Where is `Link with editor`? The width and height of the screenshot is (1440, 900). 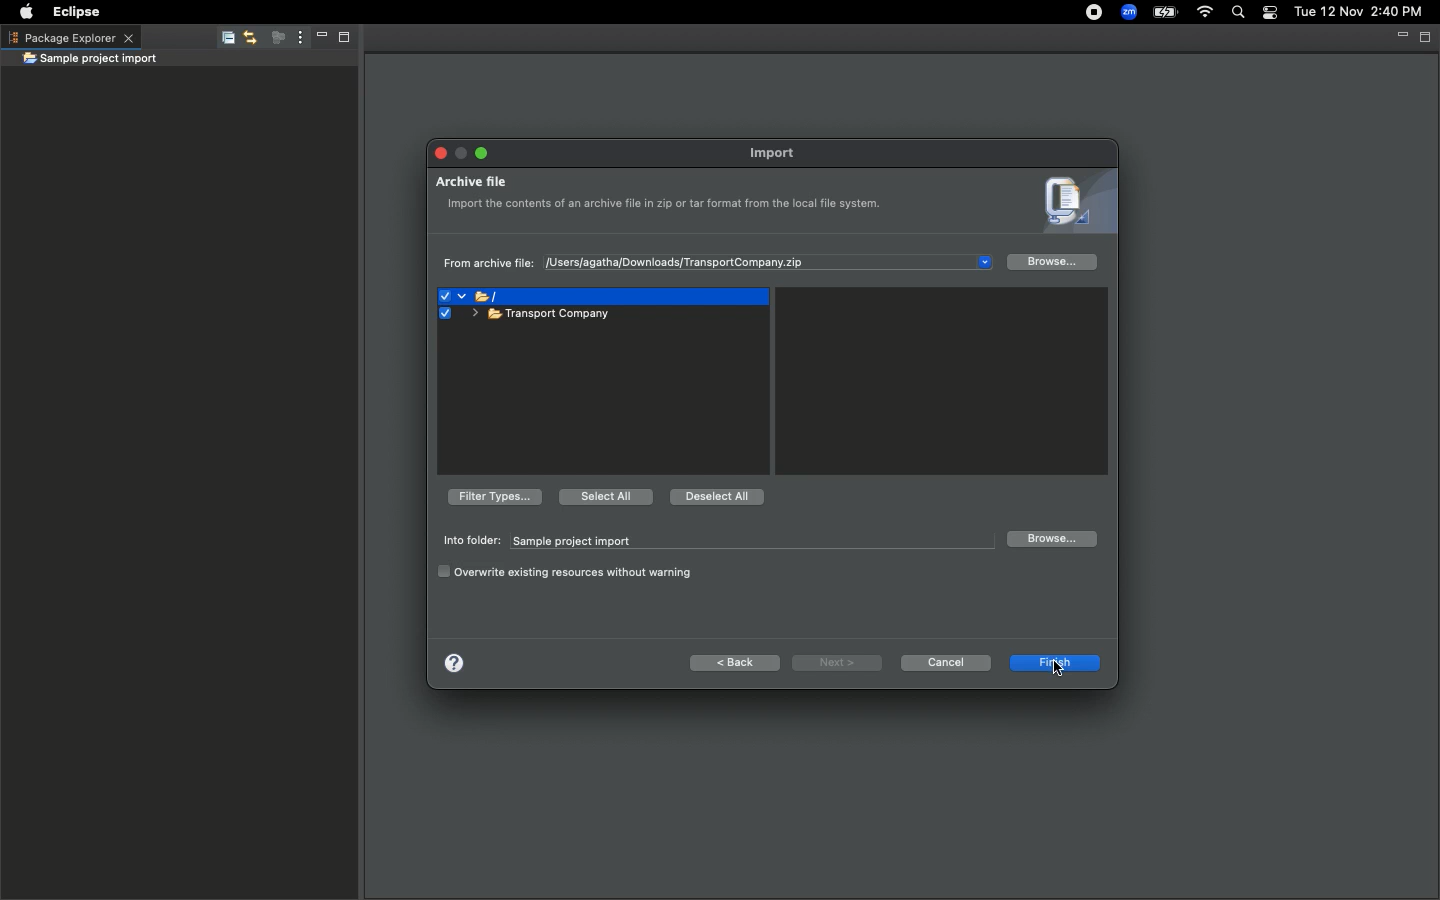
Link with editor is located at coordinates (249, 39).